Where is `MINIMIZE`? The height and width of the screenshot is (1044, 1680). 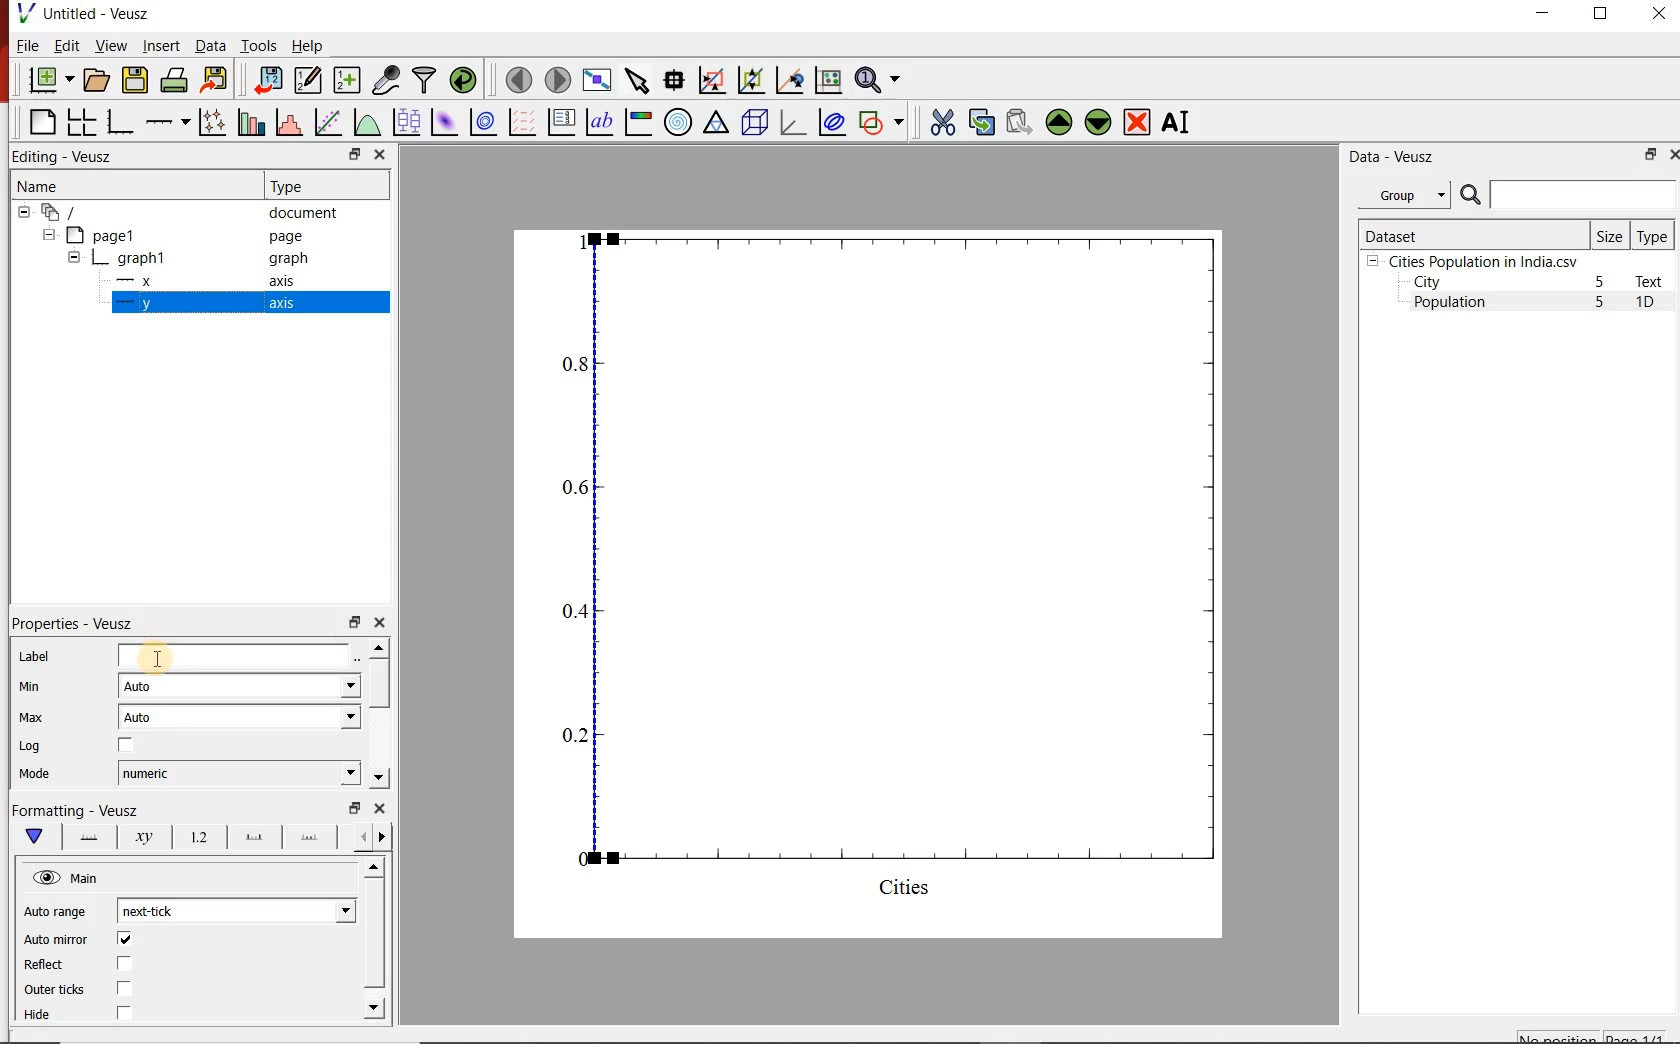 MINIMIZE is located at coordinates (1544, 13).